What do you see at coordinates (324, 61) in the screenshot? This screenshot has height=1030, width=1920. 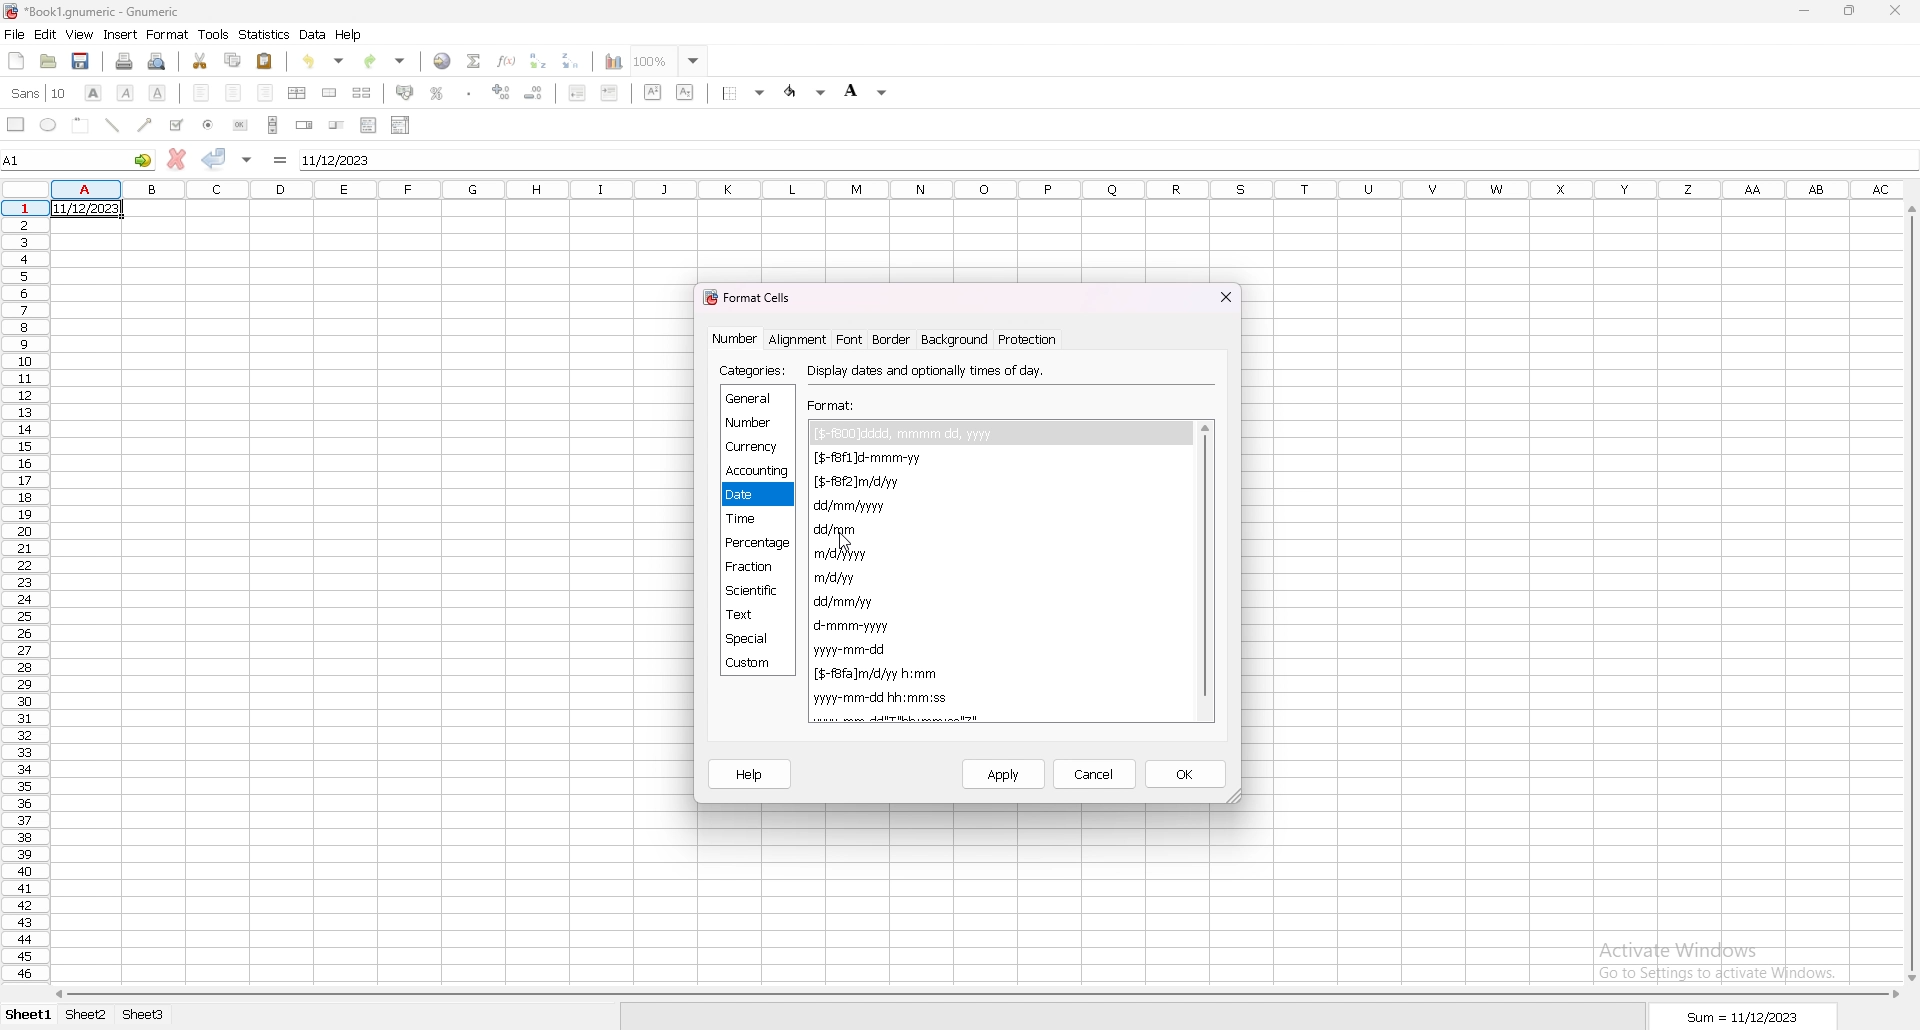 I see `undo` at bounding box center [324, 61].